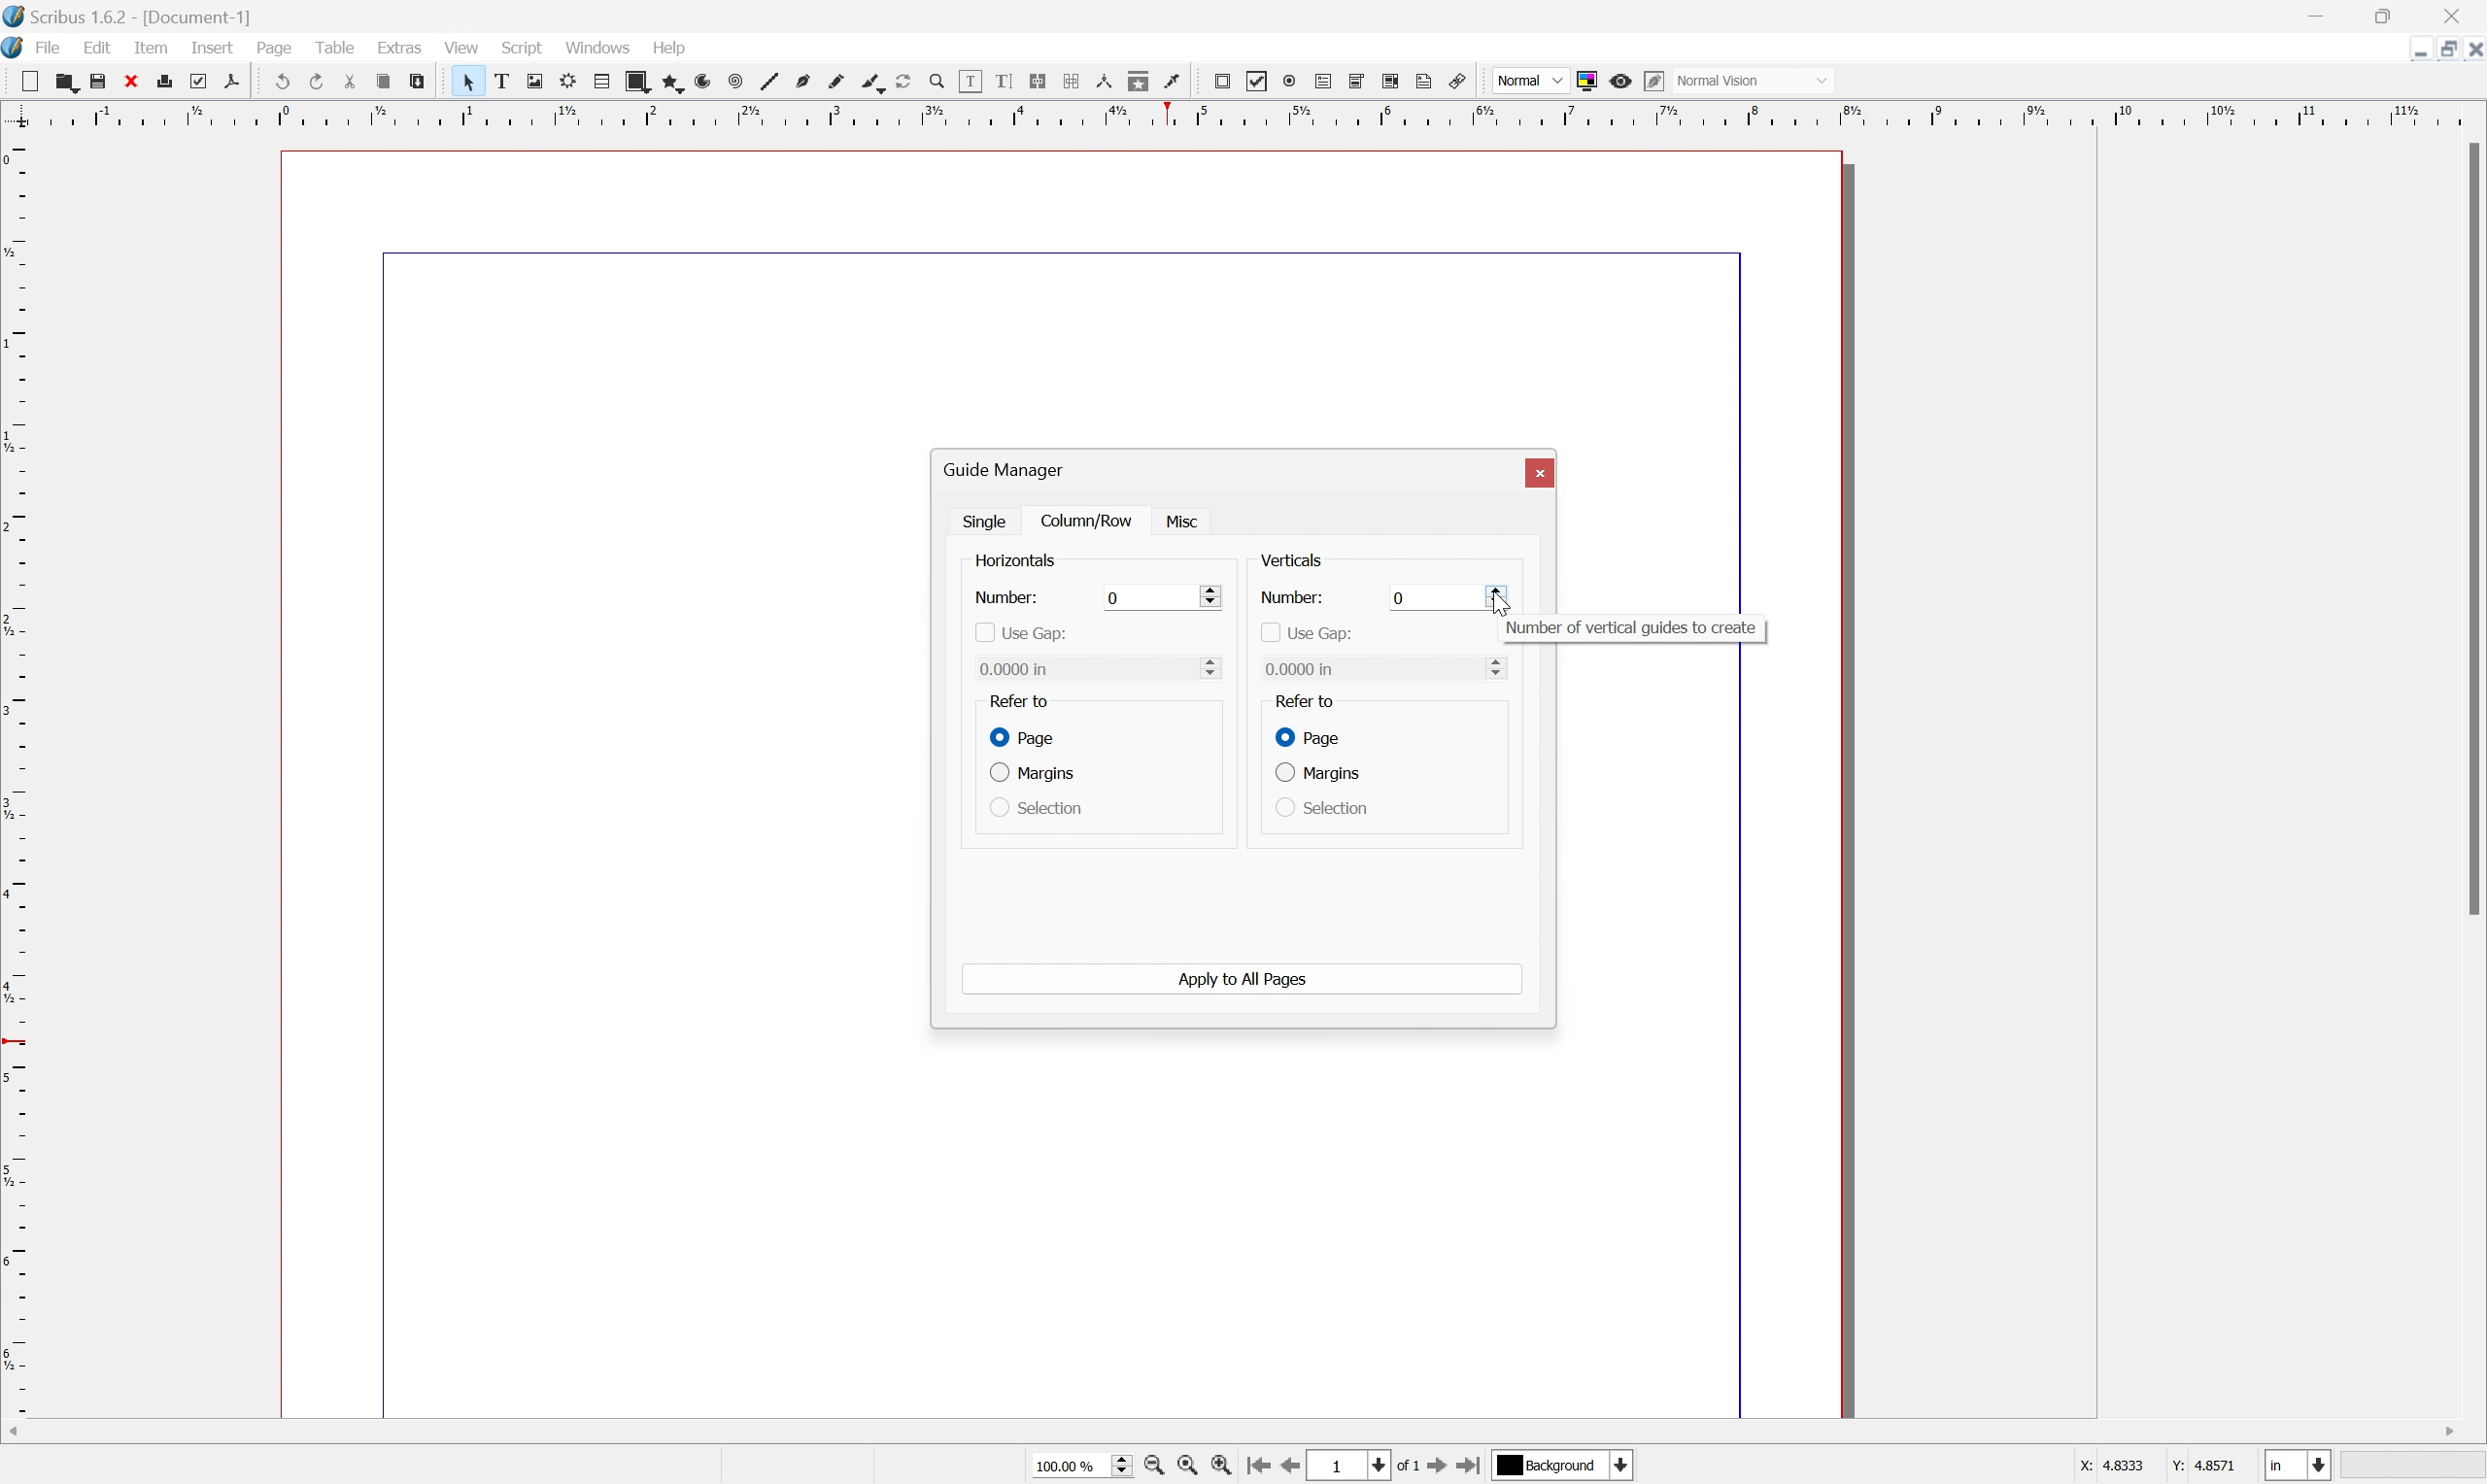  I want to click on rotate item, so click(902, 81).